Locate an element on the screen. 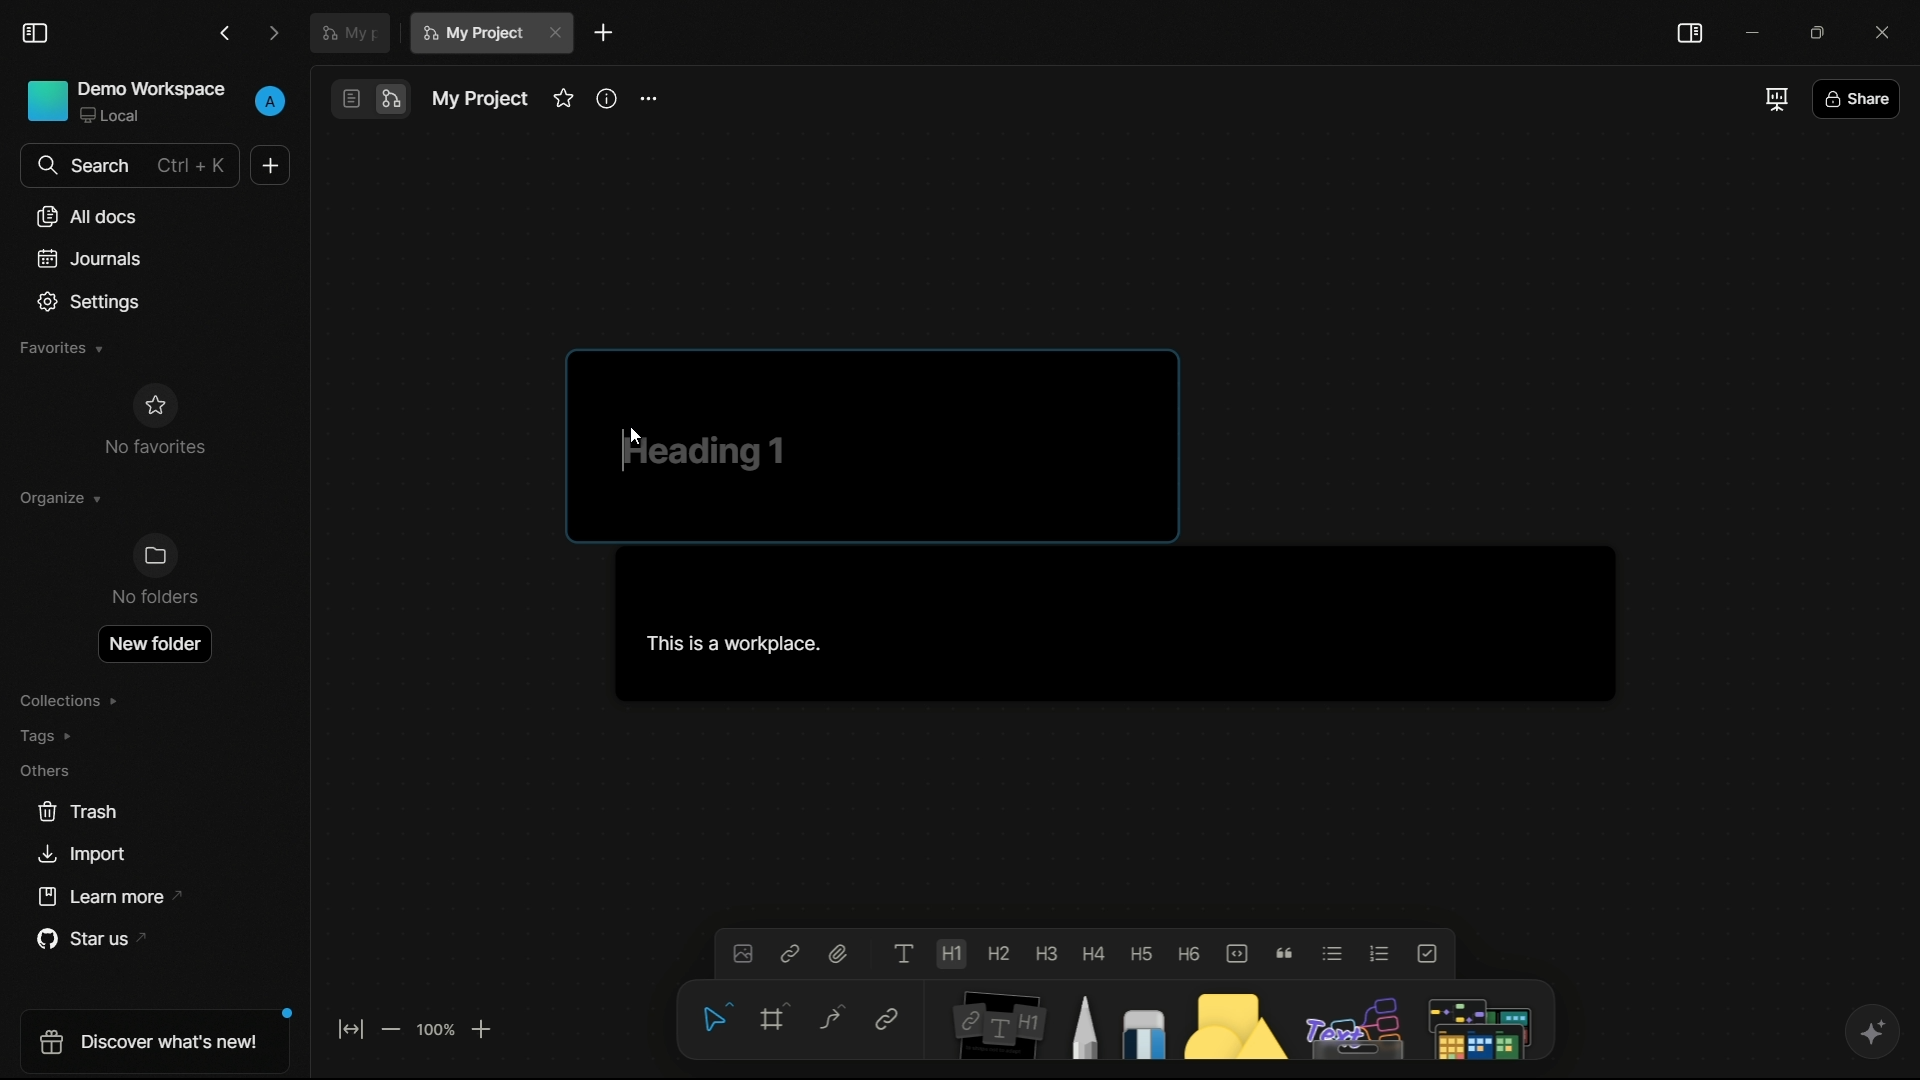  no favorites is located at coordinates (154, 421).